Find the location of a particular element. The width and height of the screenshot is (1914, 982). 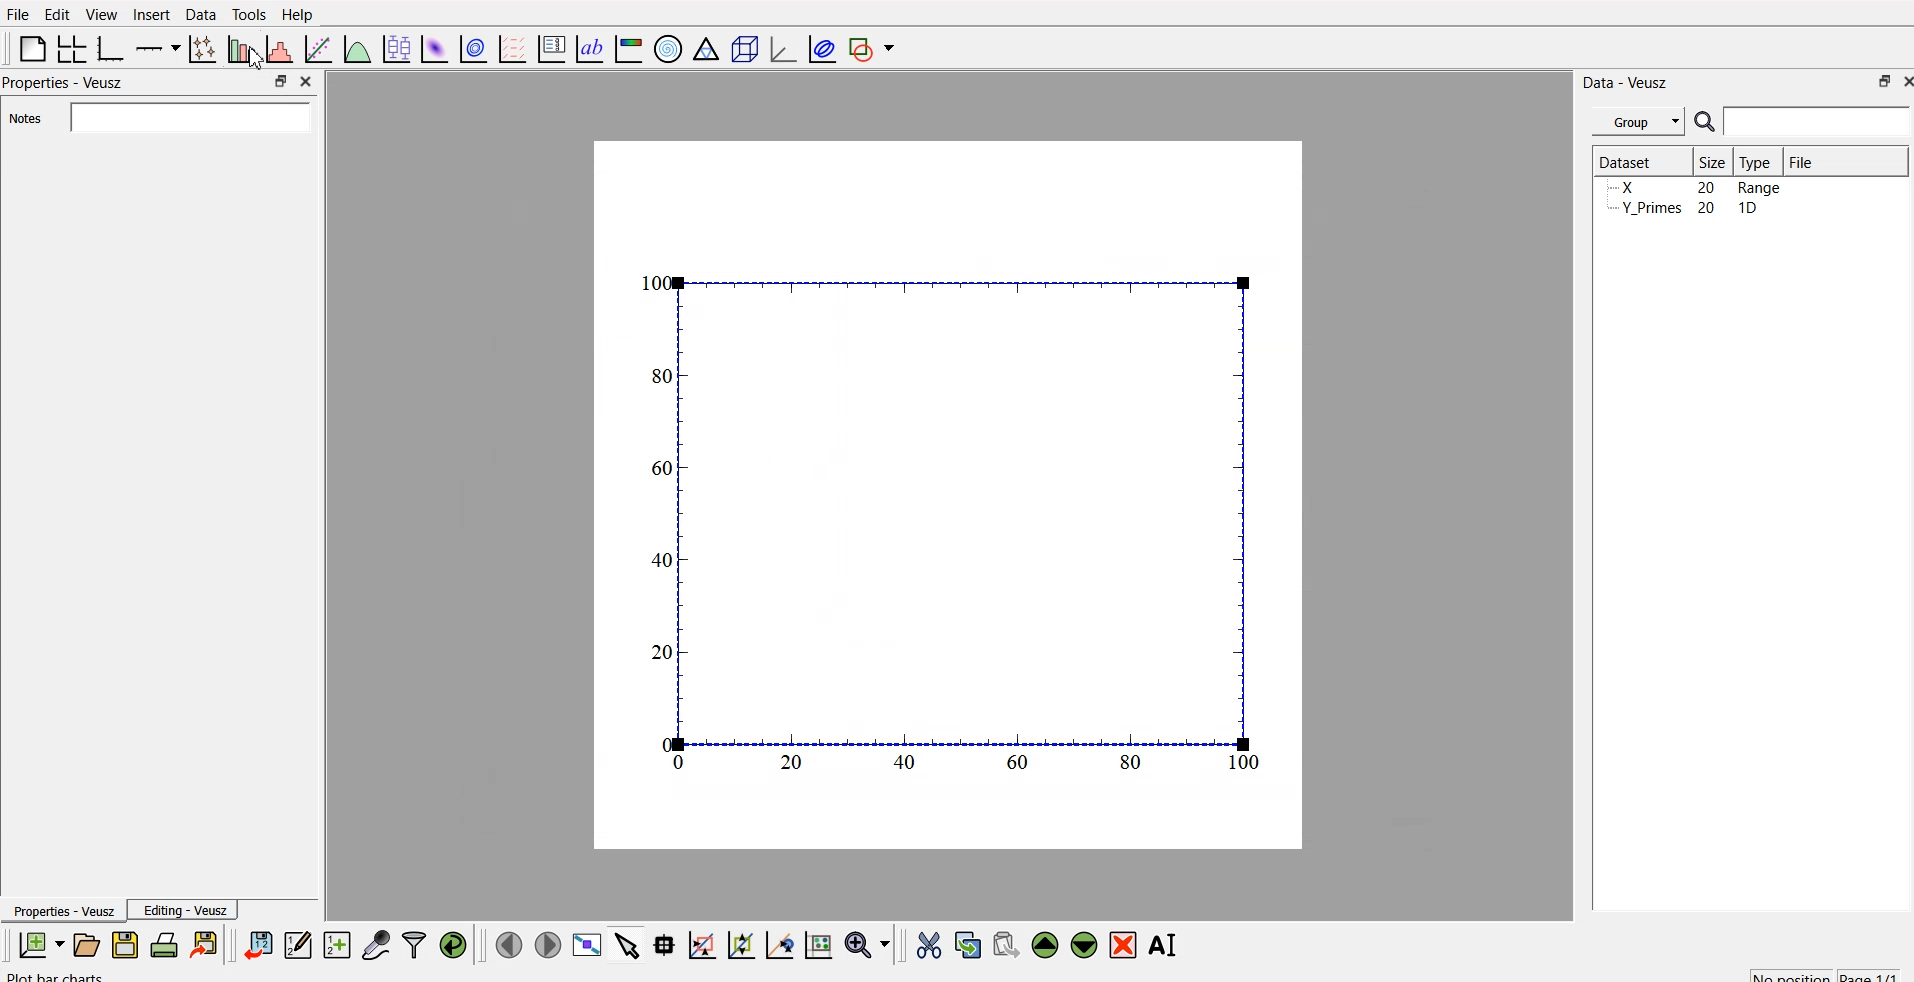

Insert is located at coordinates (151, 14).